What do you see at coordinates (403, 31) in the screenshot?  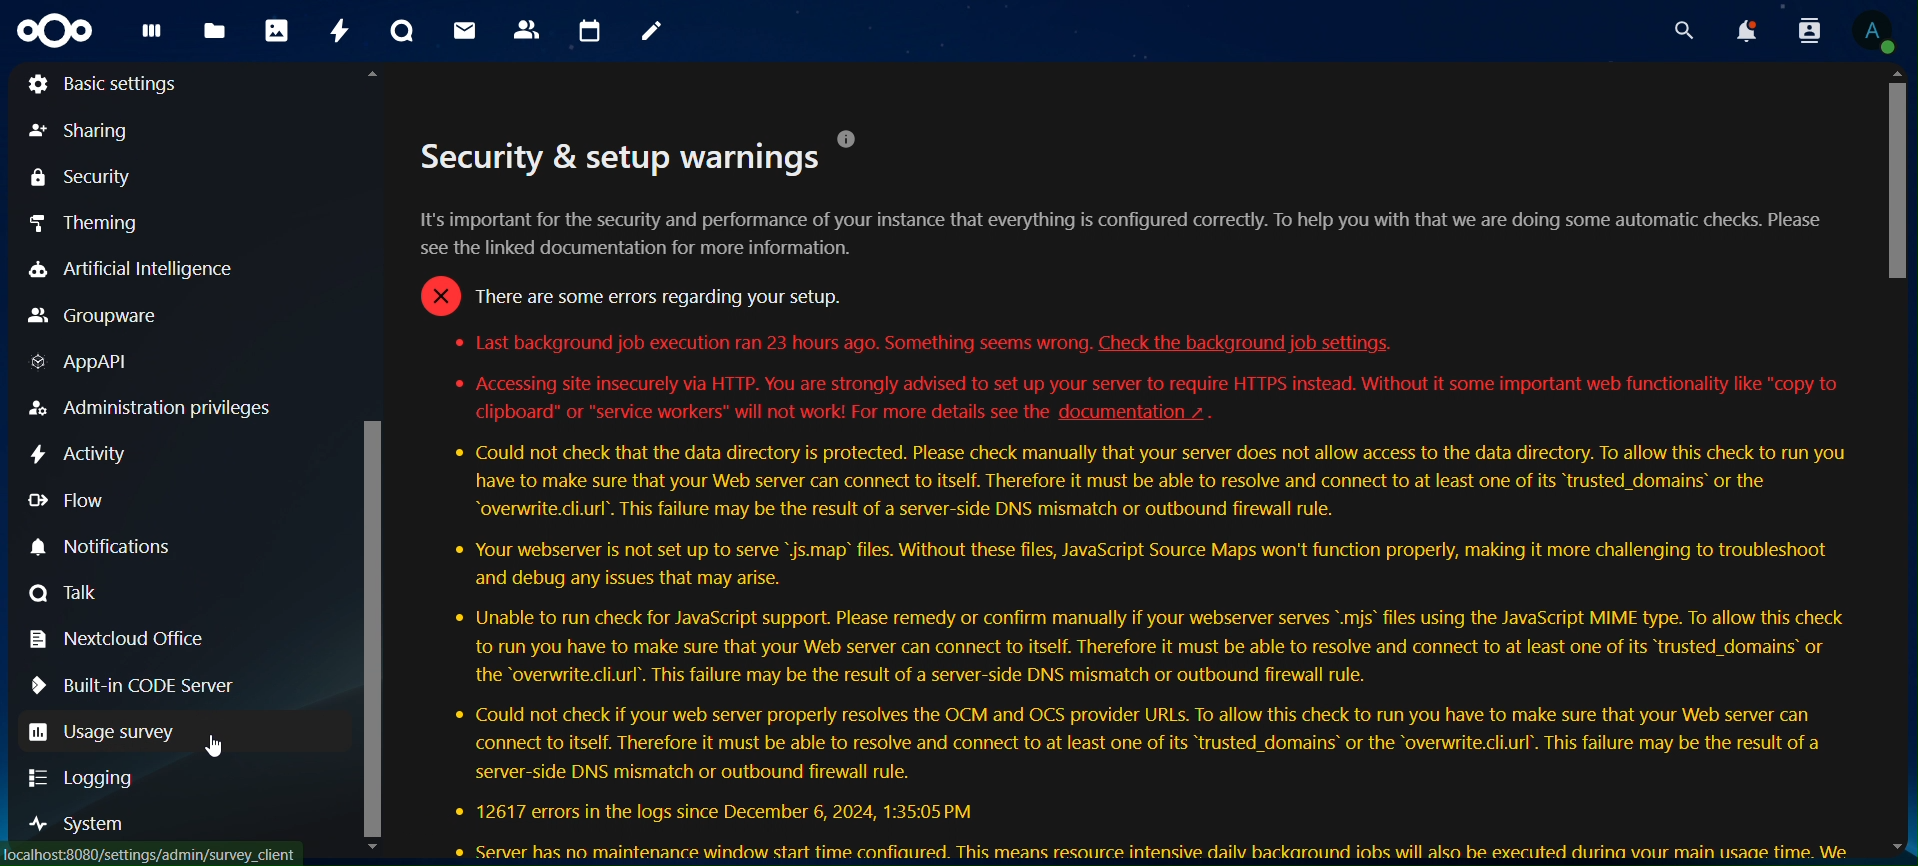 I see `talk` at bounding box center [403, 31].